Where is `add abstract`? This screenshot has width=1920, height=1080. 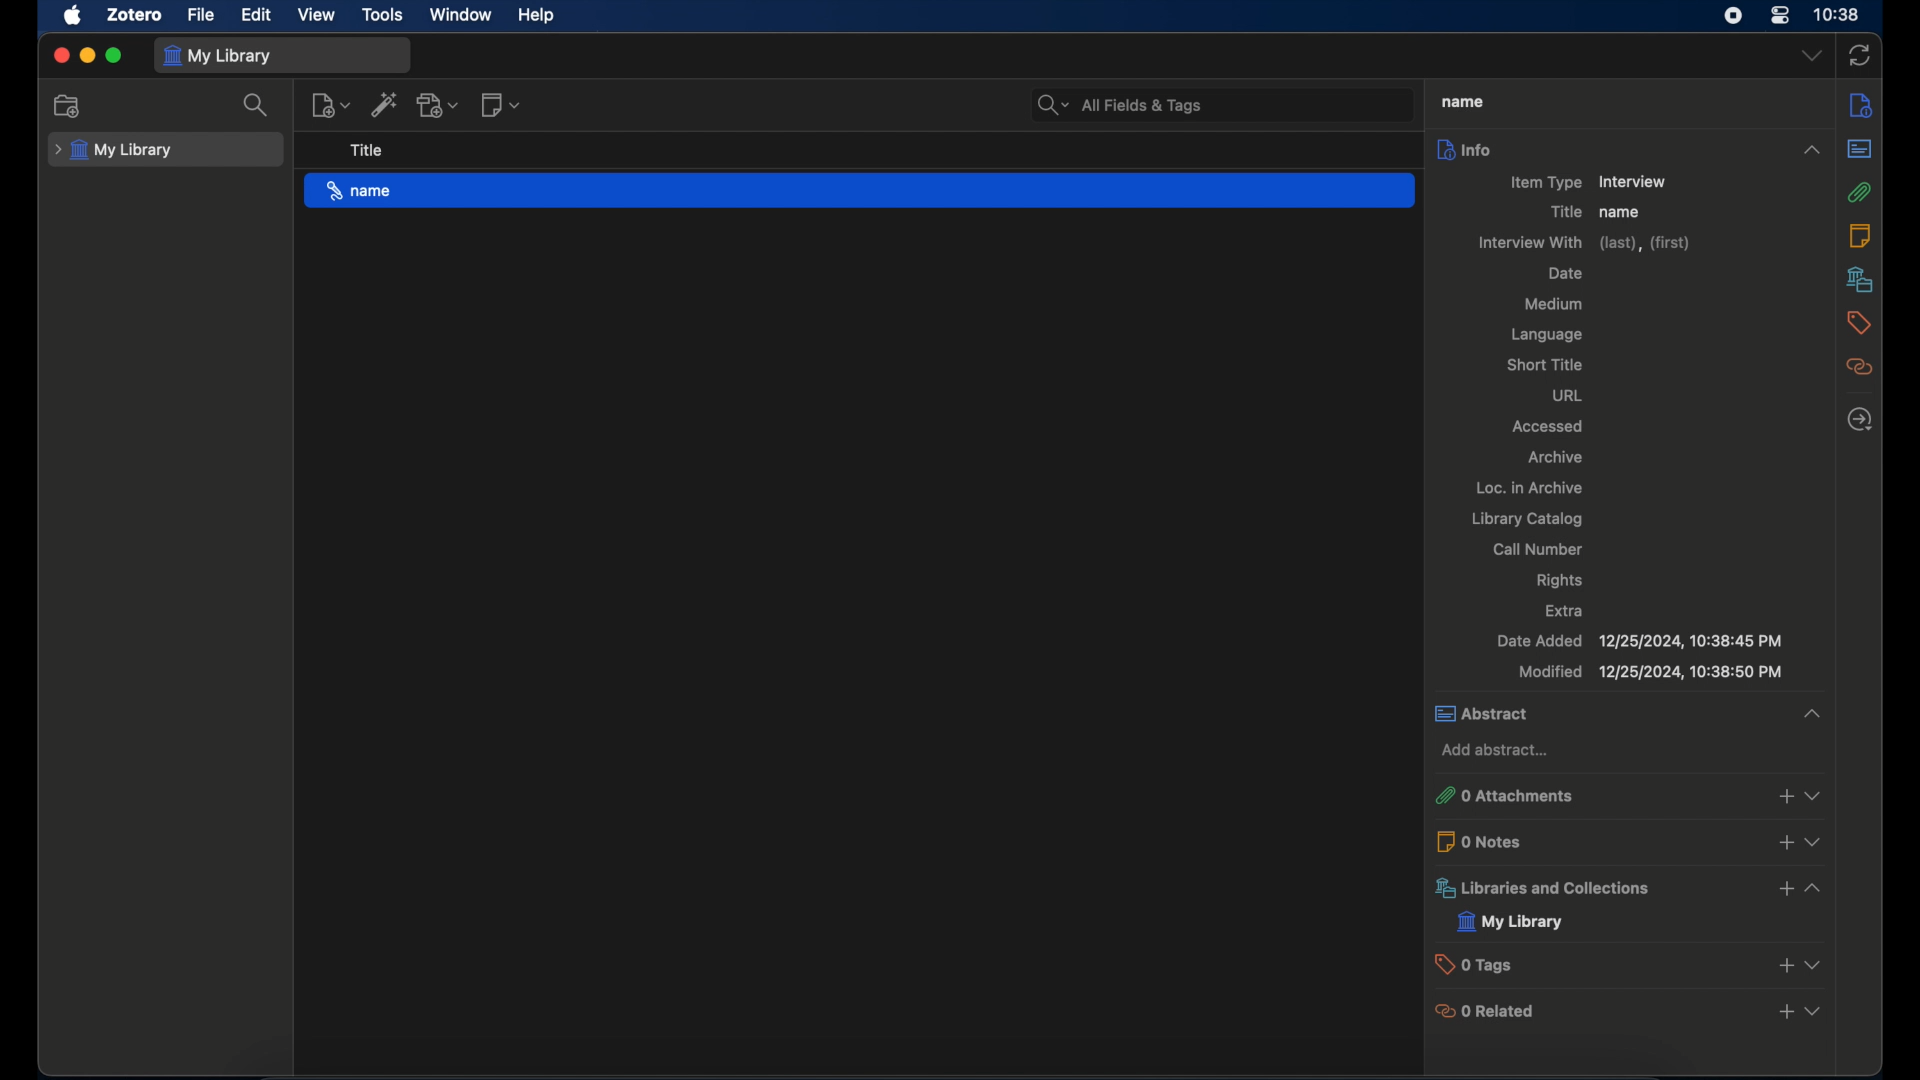 add abstract is located at coordinates (1498, 750).